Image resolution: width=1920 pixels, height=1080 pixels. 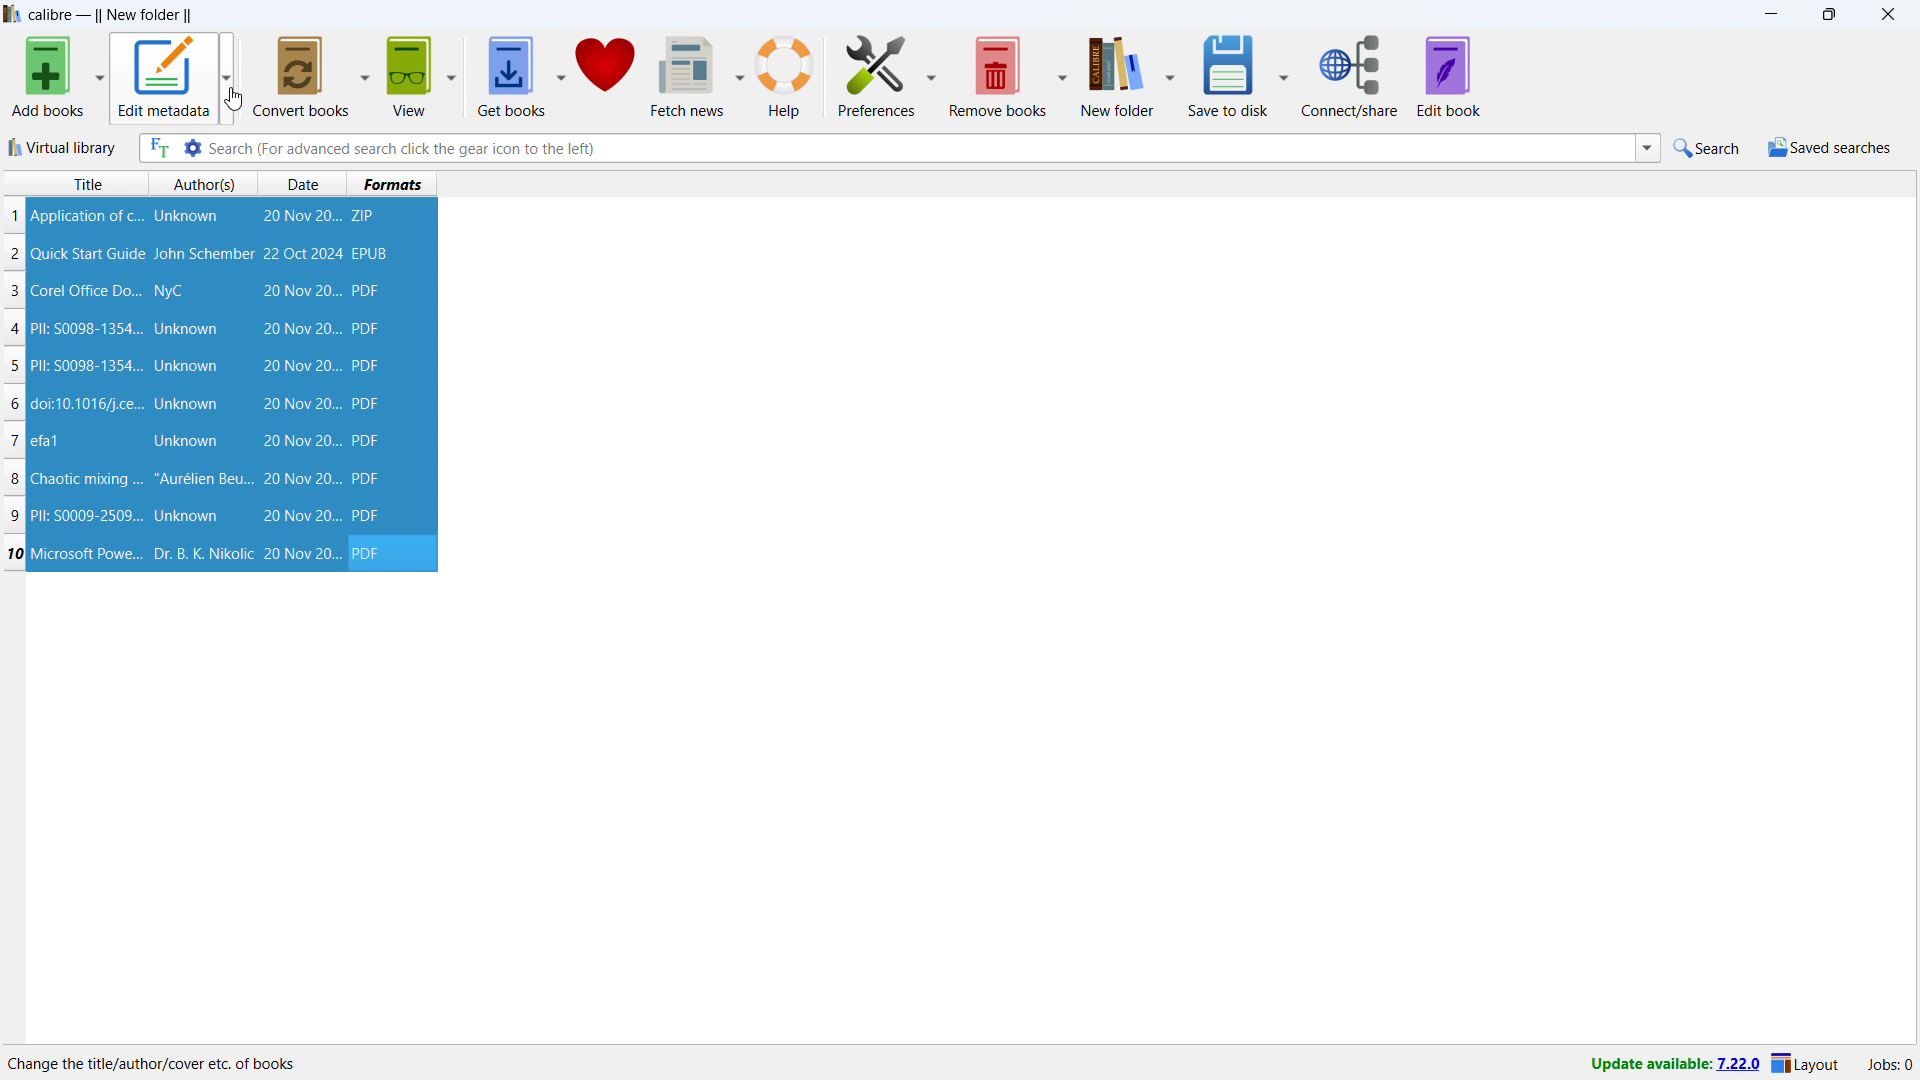 What do you see at coordinates (186, 516) in the screenshot?
I see `Unknown` at bounding box center [186, 516].